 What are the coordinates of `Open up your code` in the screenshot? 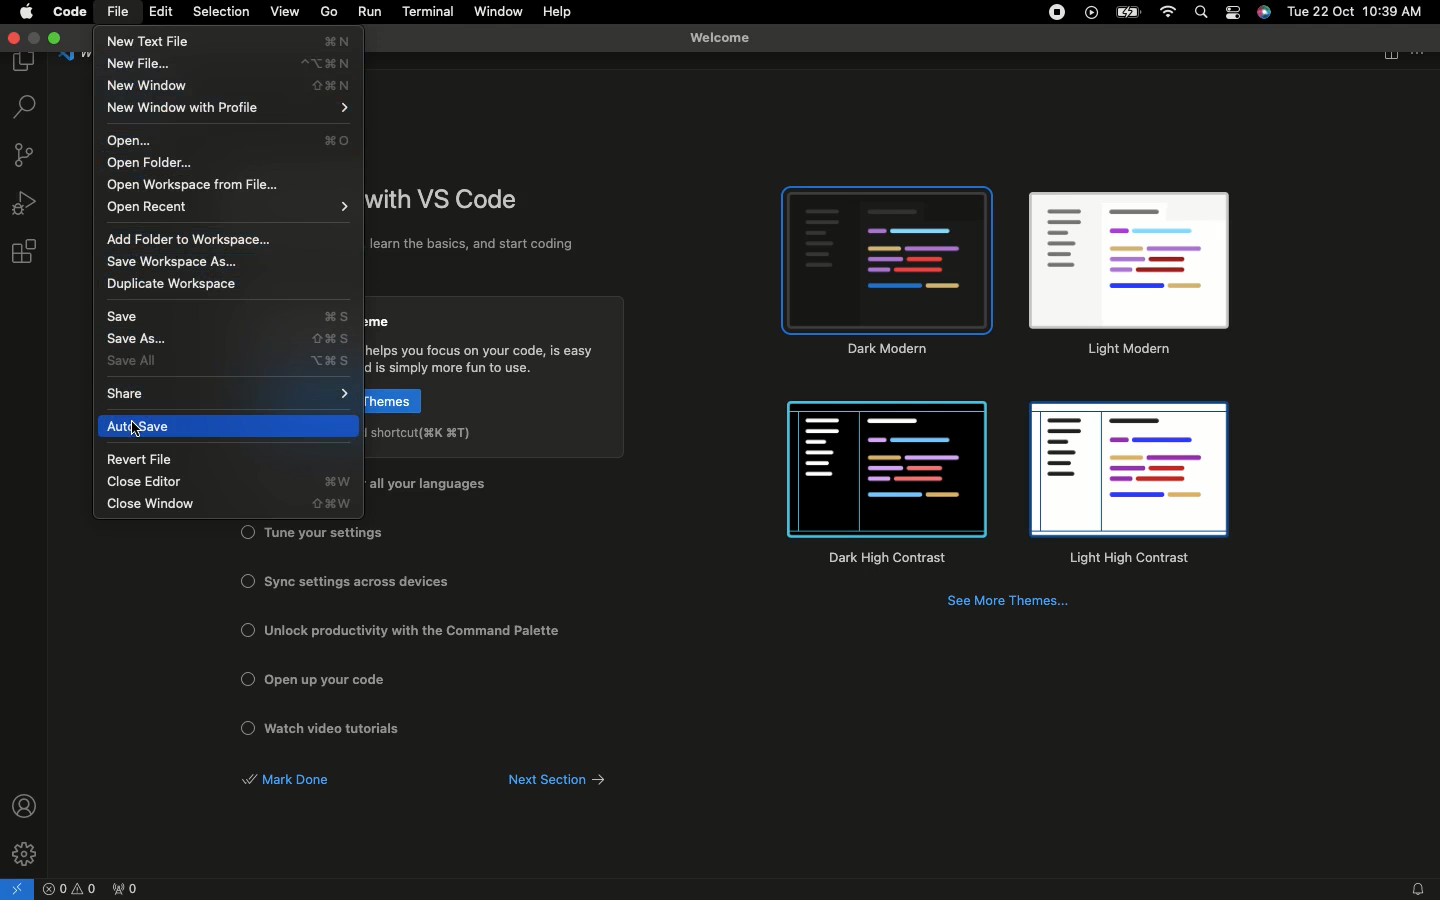 It's located at (337, 680).